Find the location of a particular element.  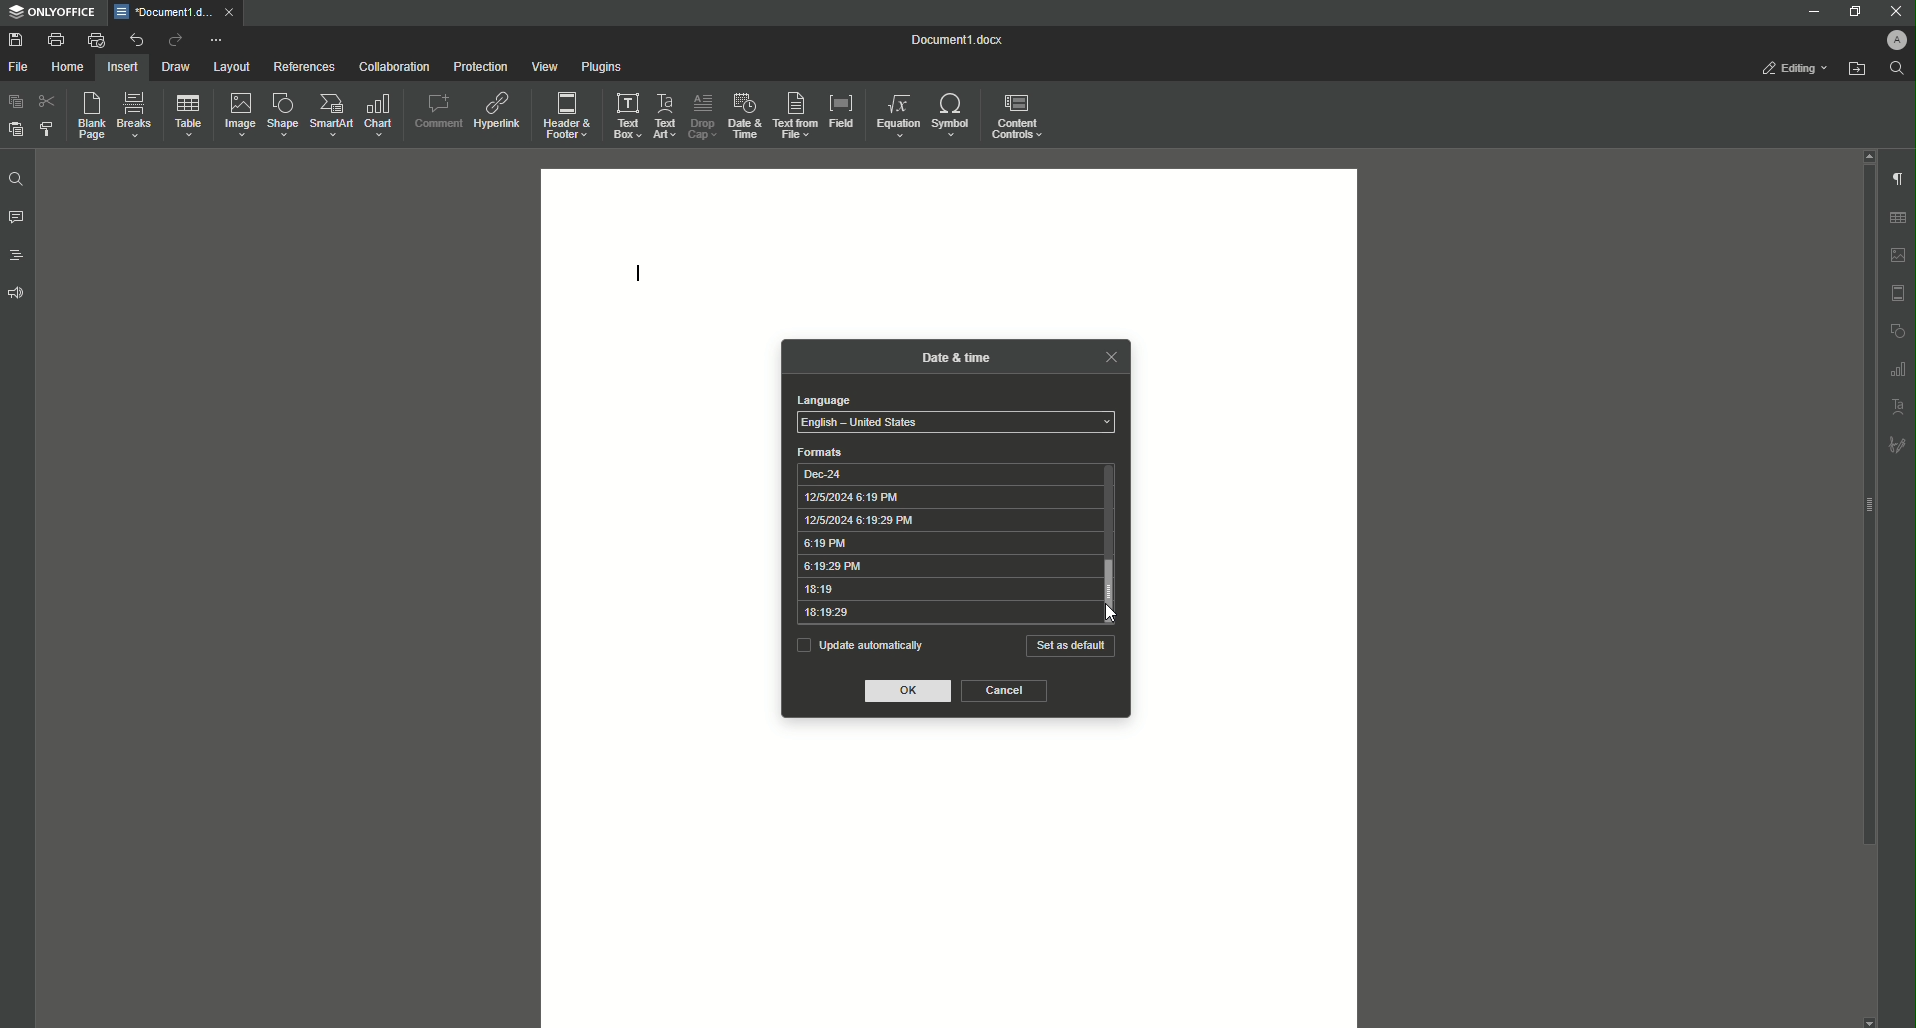

Find is located at coordinates (1896, 68).